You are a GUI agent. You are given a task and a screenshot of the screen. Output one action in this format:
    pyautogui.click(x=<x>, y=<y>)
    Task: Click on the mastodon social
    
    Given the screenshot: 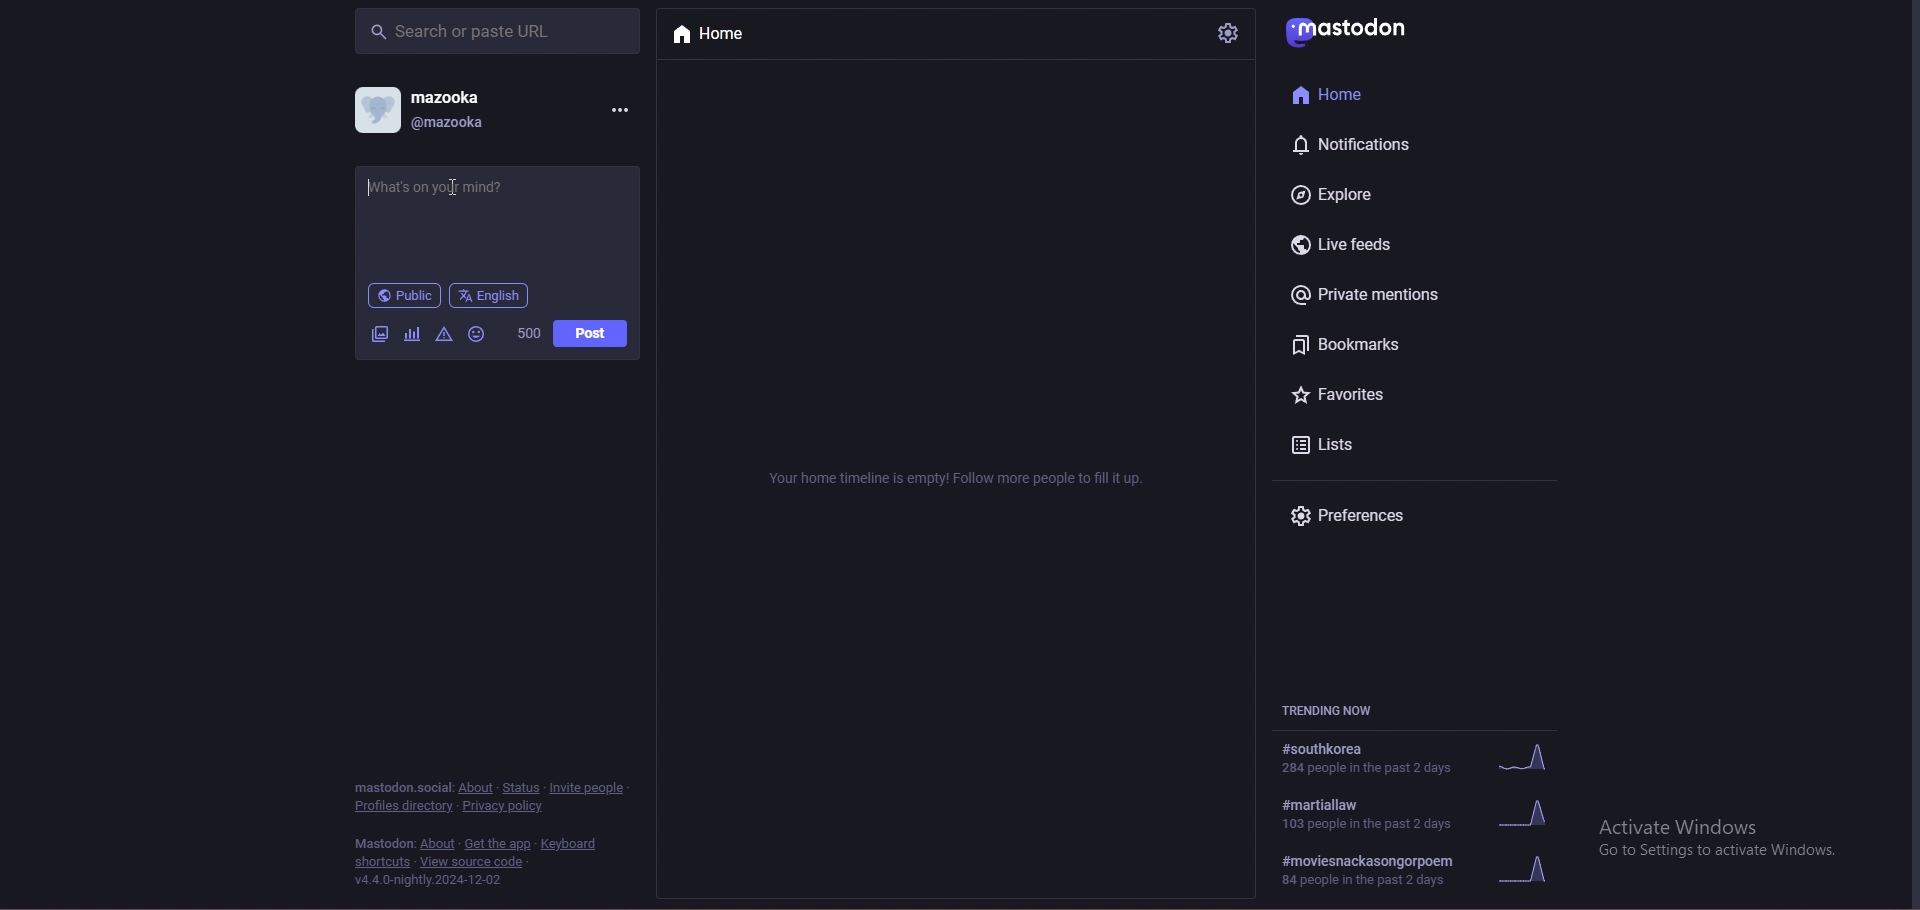 What is the action you would take?
    pyautogui.click(x=401, y=787)
    